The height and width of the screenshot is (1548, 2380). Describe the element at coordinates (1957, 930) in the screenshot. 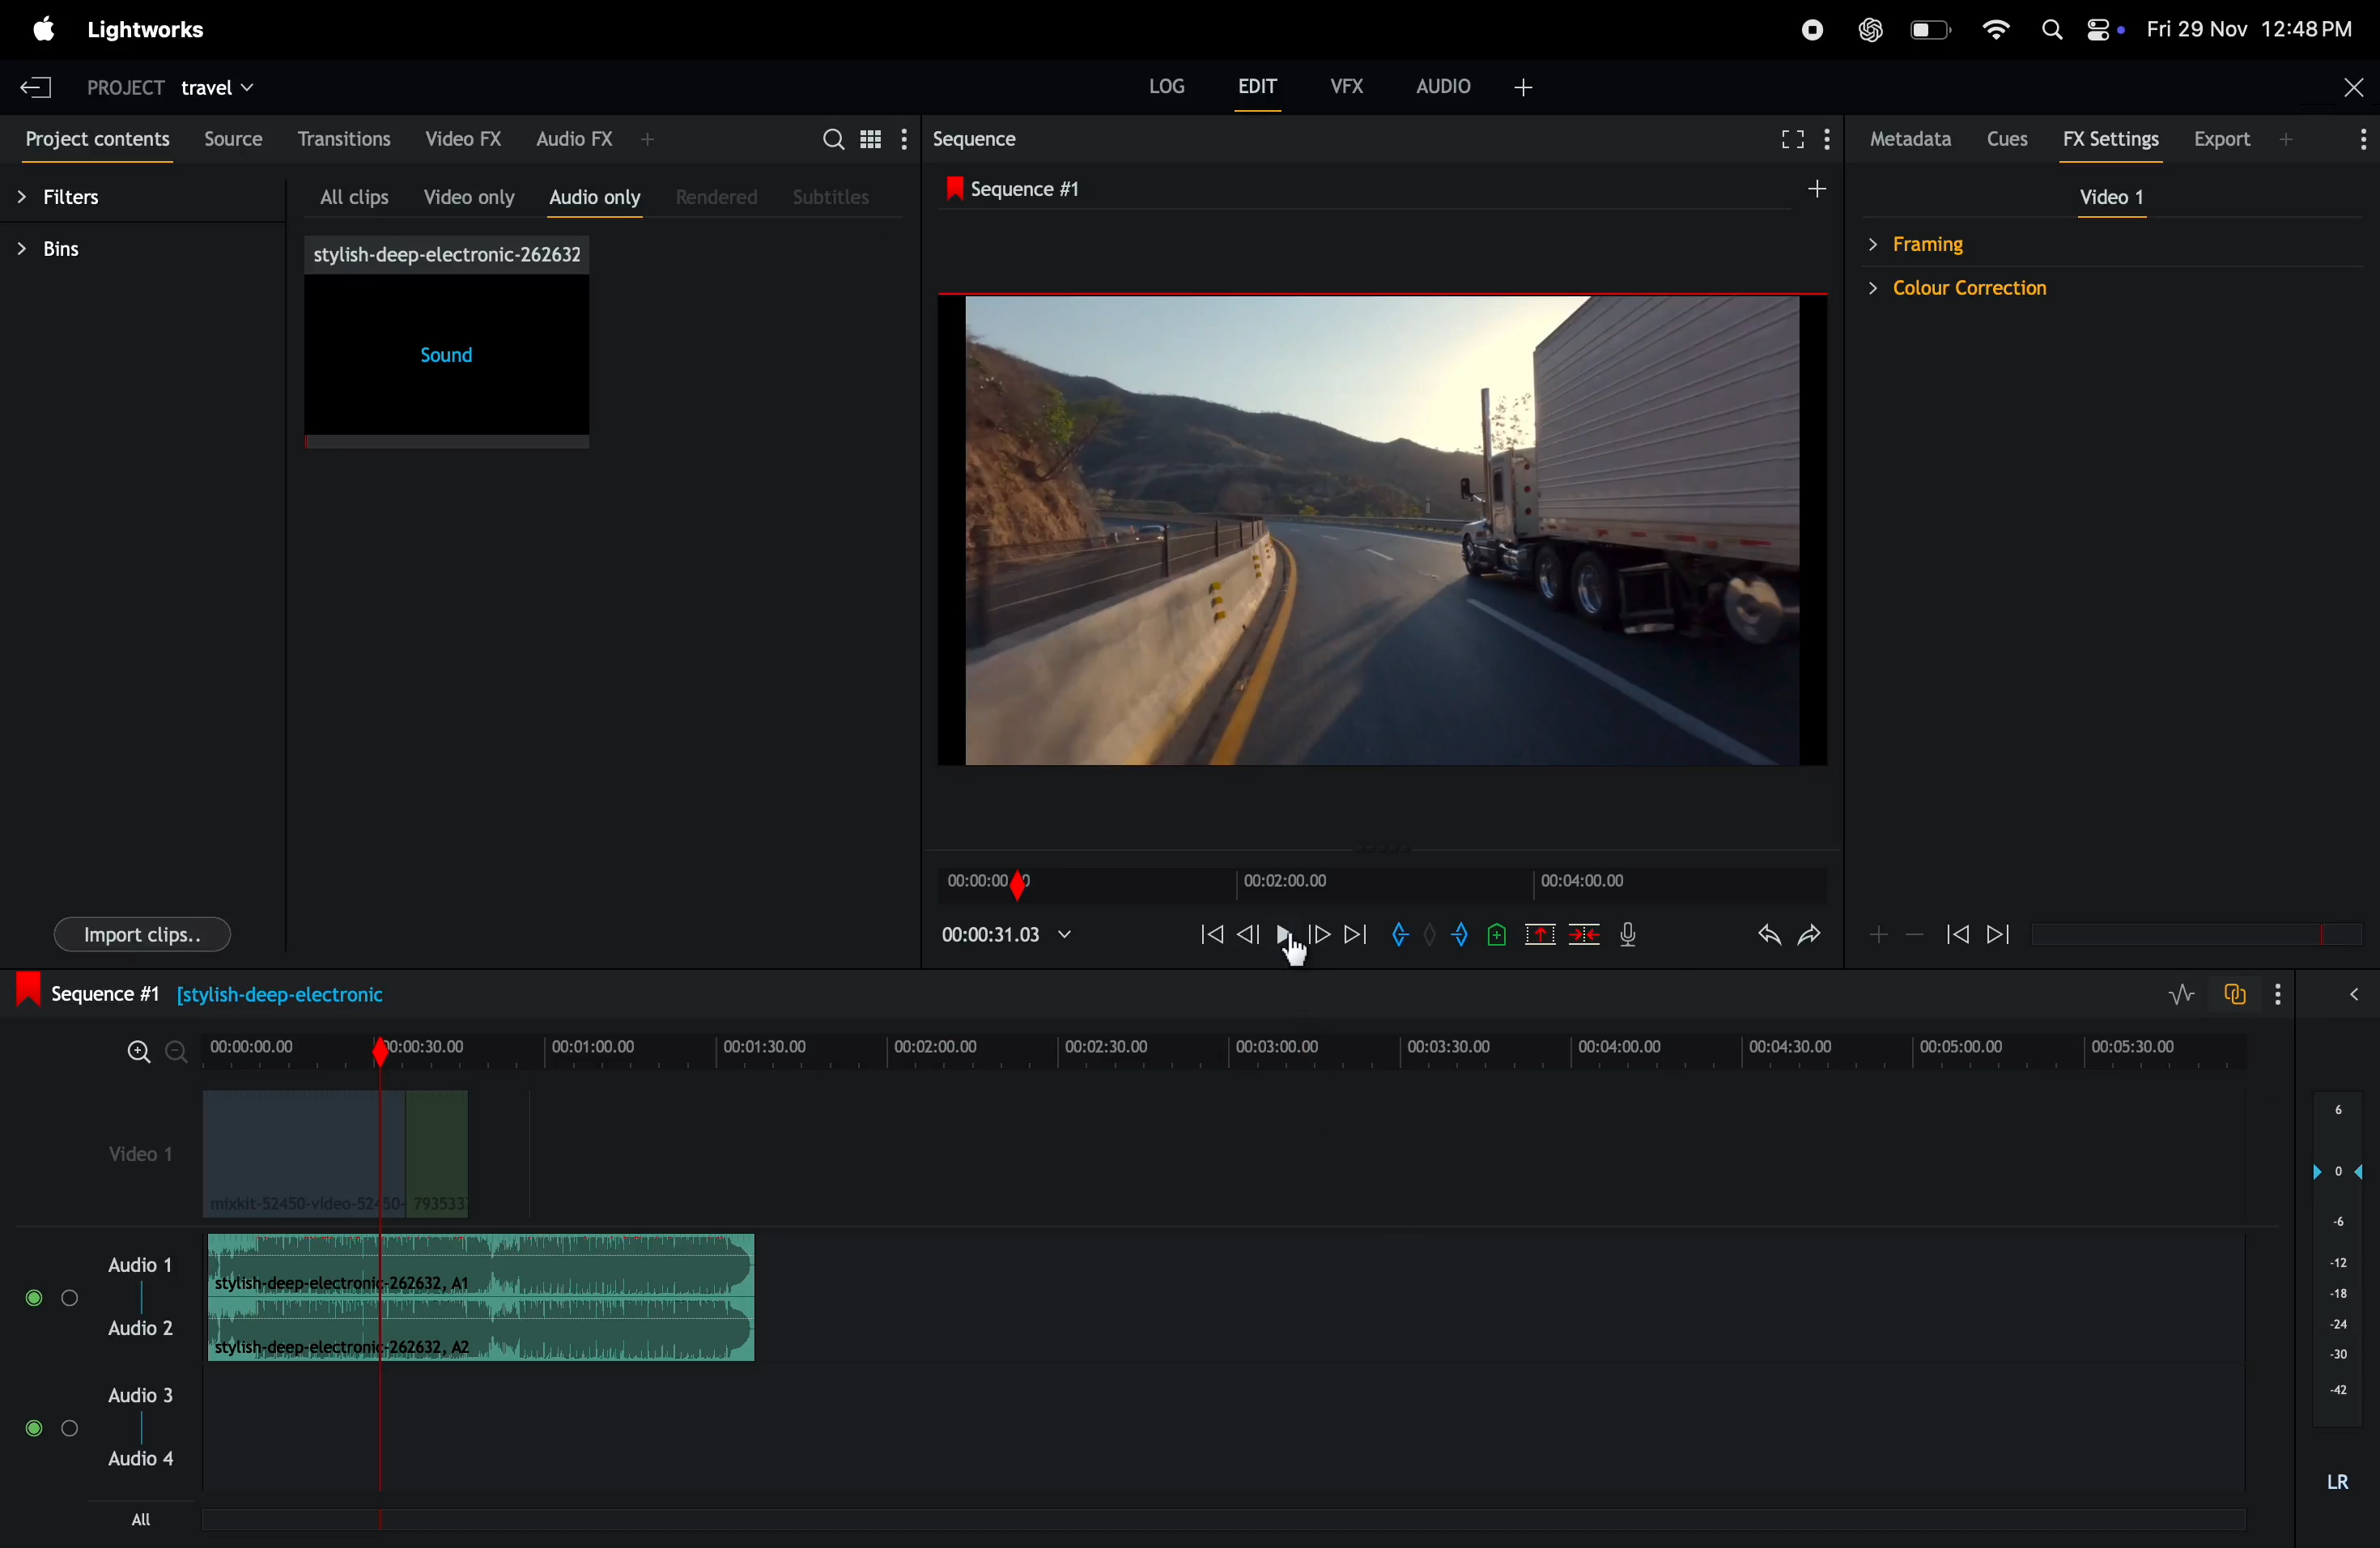

I see `previous frame` at that location.